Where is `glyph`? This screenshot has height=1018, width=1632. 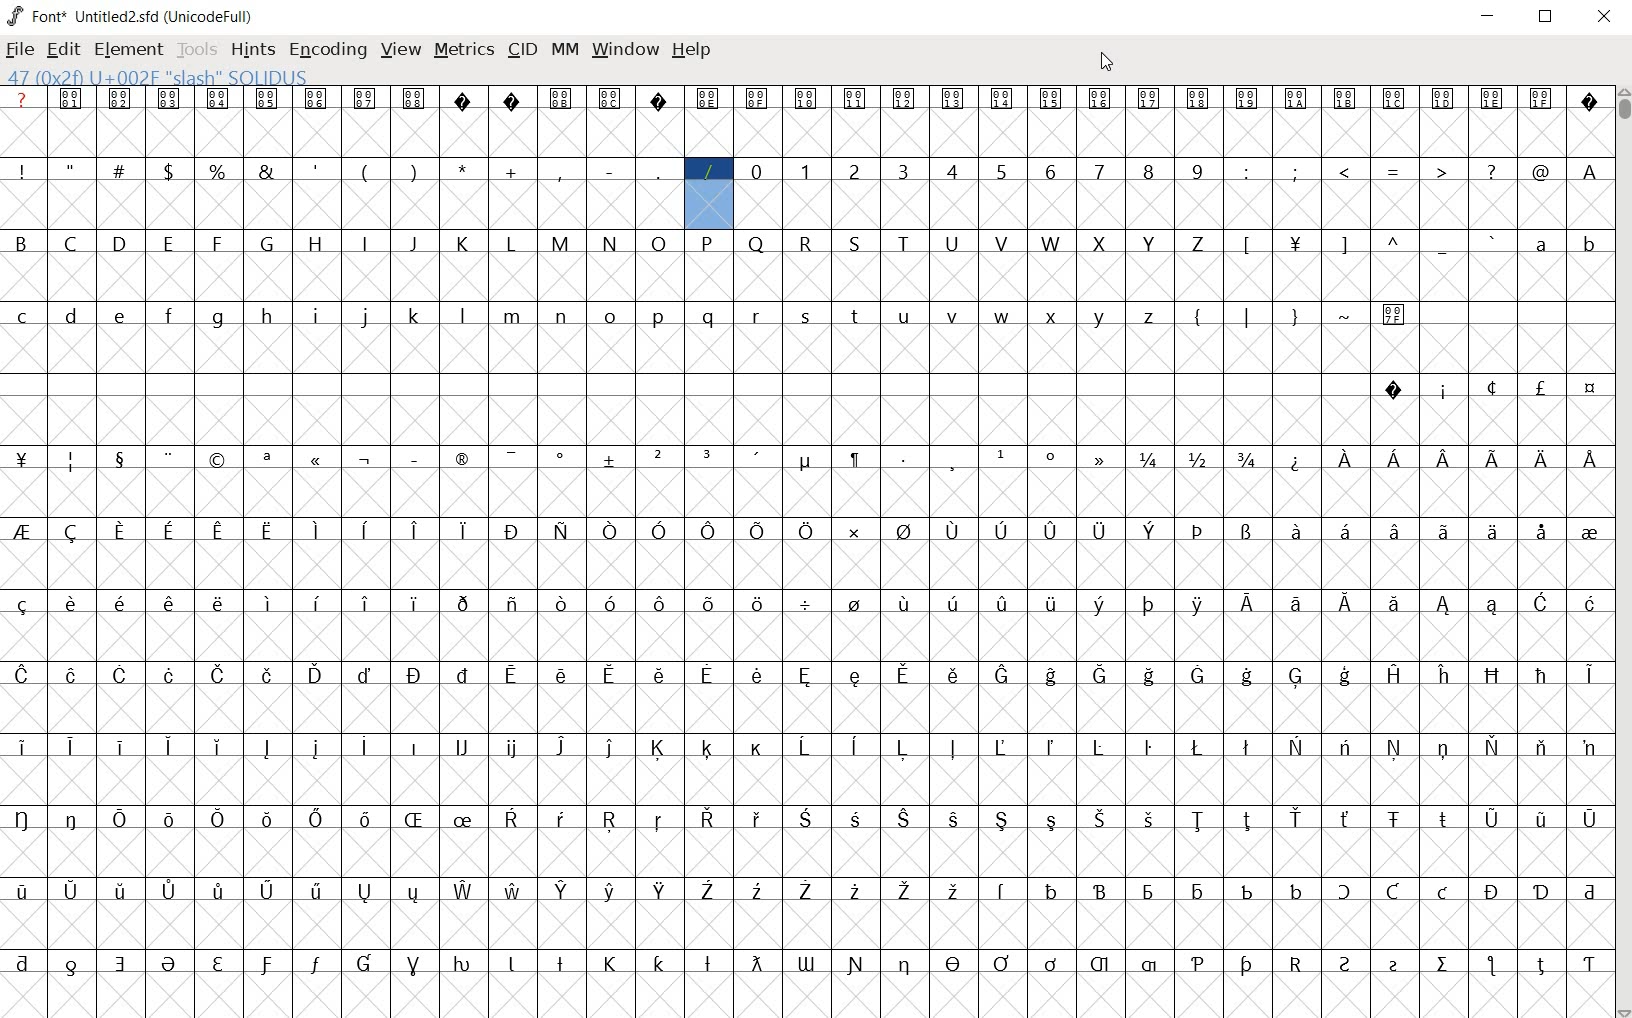
glyph is located at coordinates (707, 890).